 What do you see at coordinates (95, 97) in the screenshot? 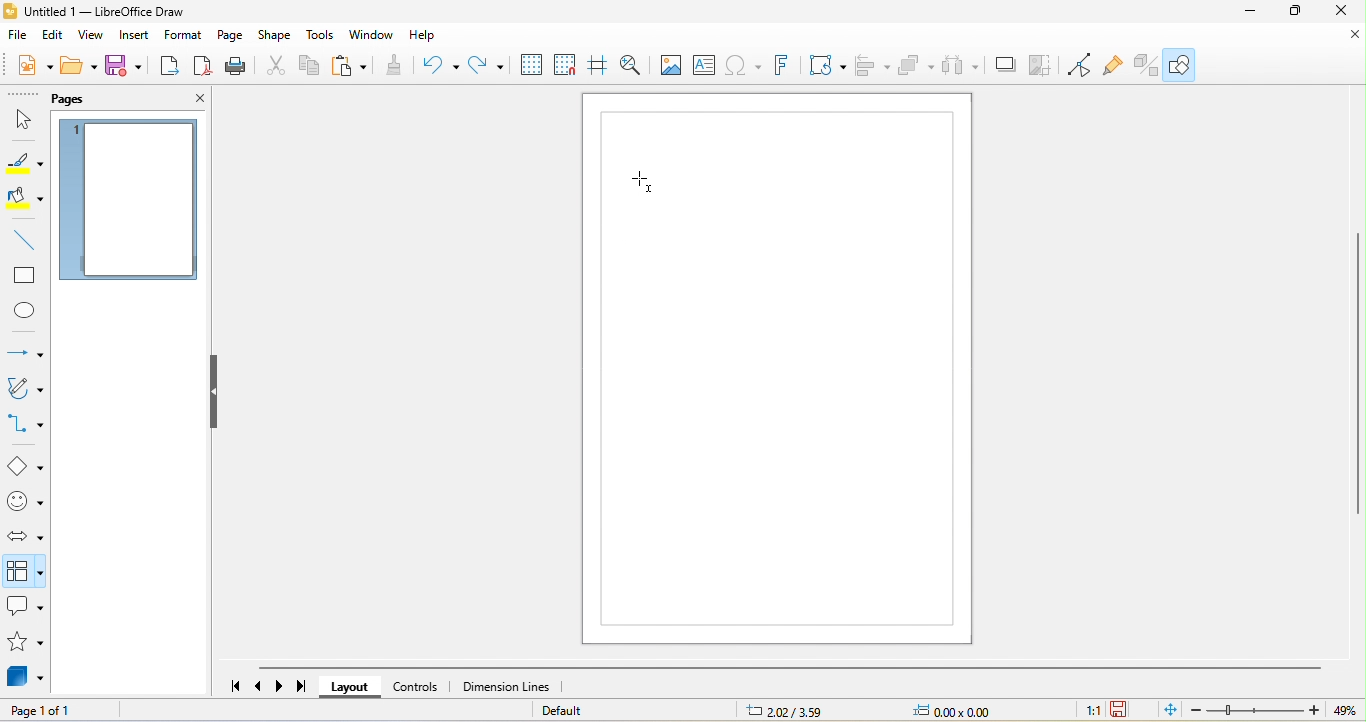
I see `pages` at bounding box center [95, 97].